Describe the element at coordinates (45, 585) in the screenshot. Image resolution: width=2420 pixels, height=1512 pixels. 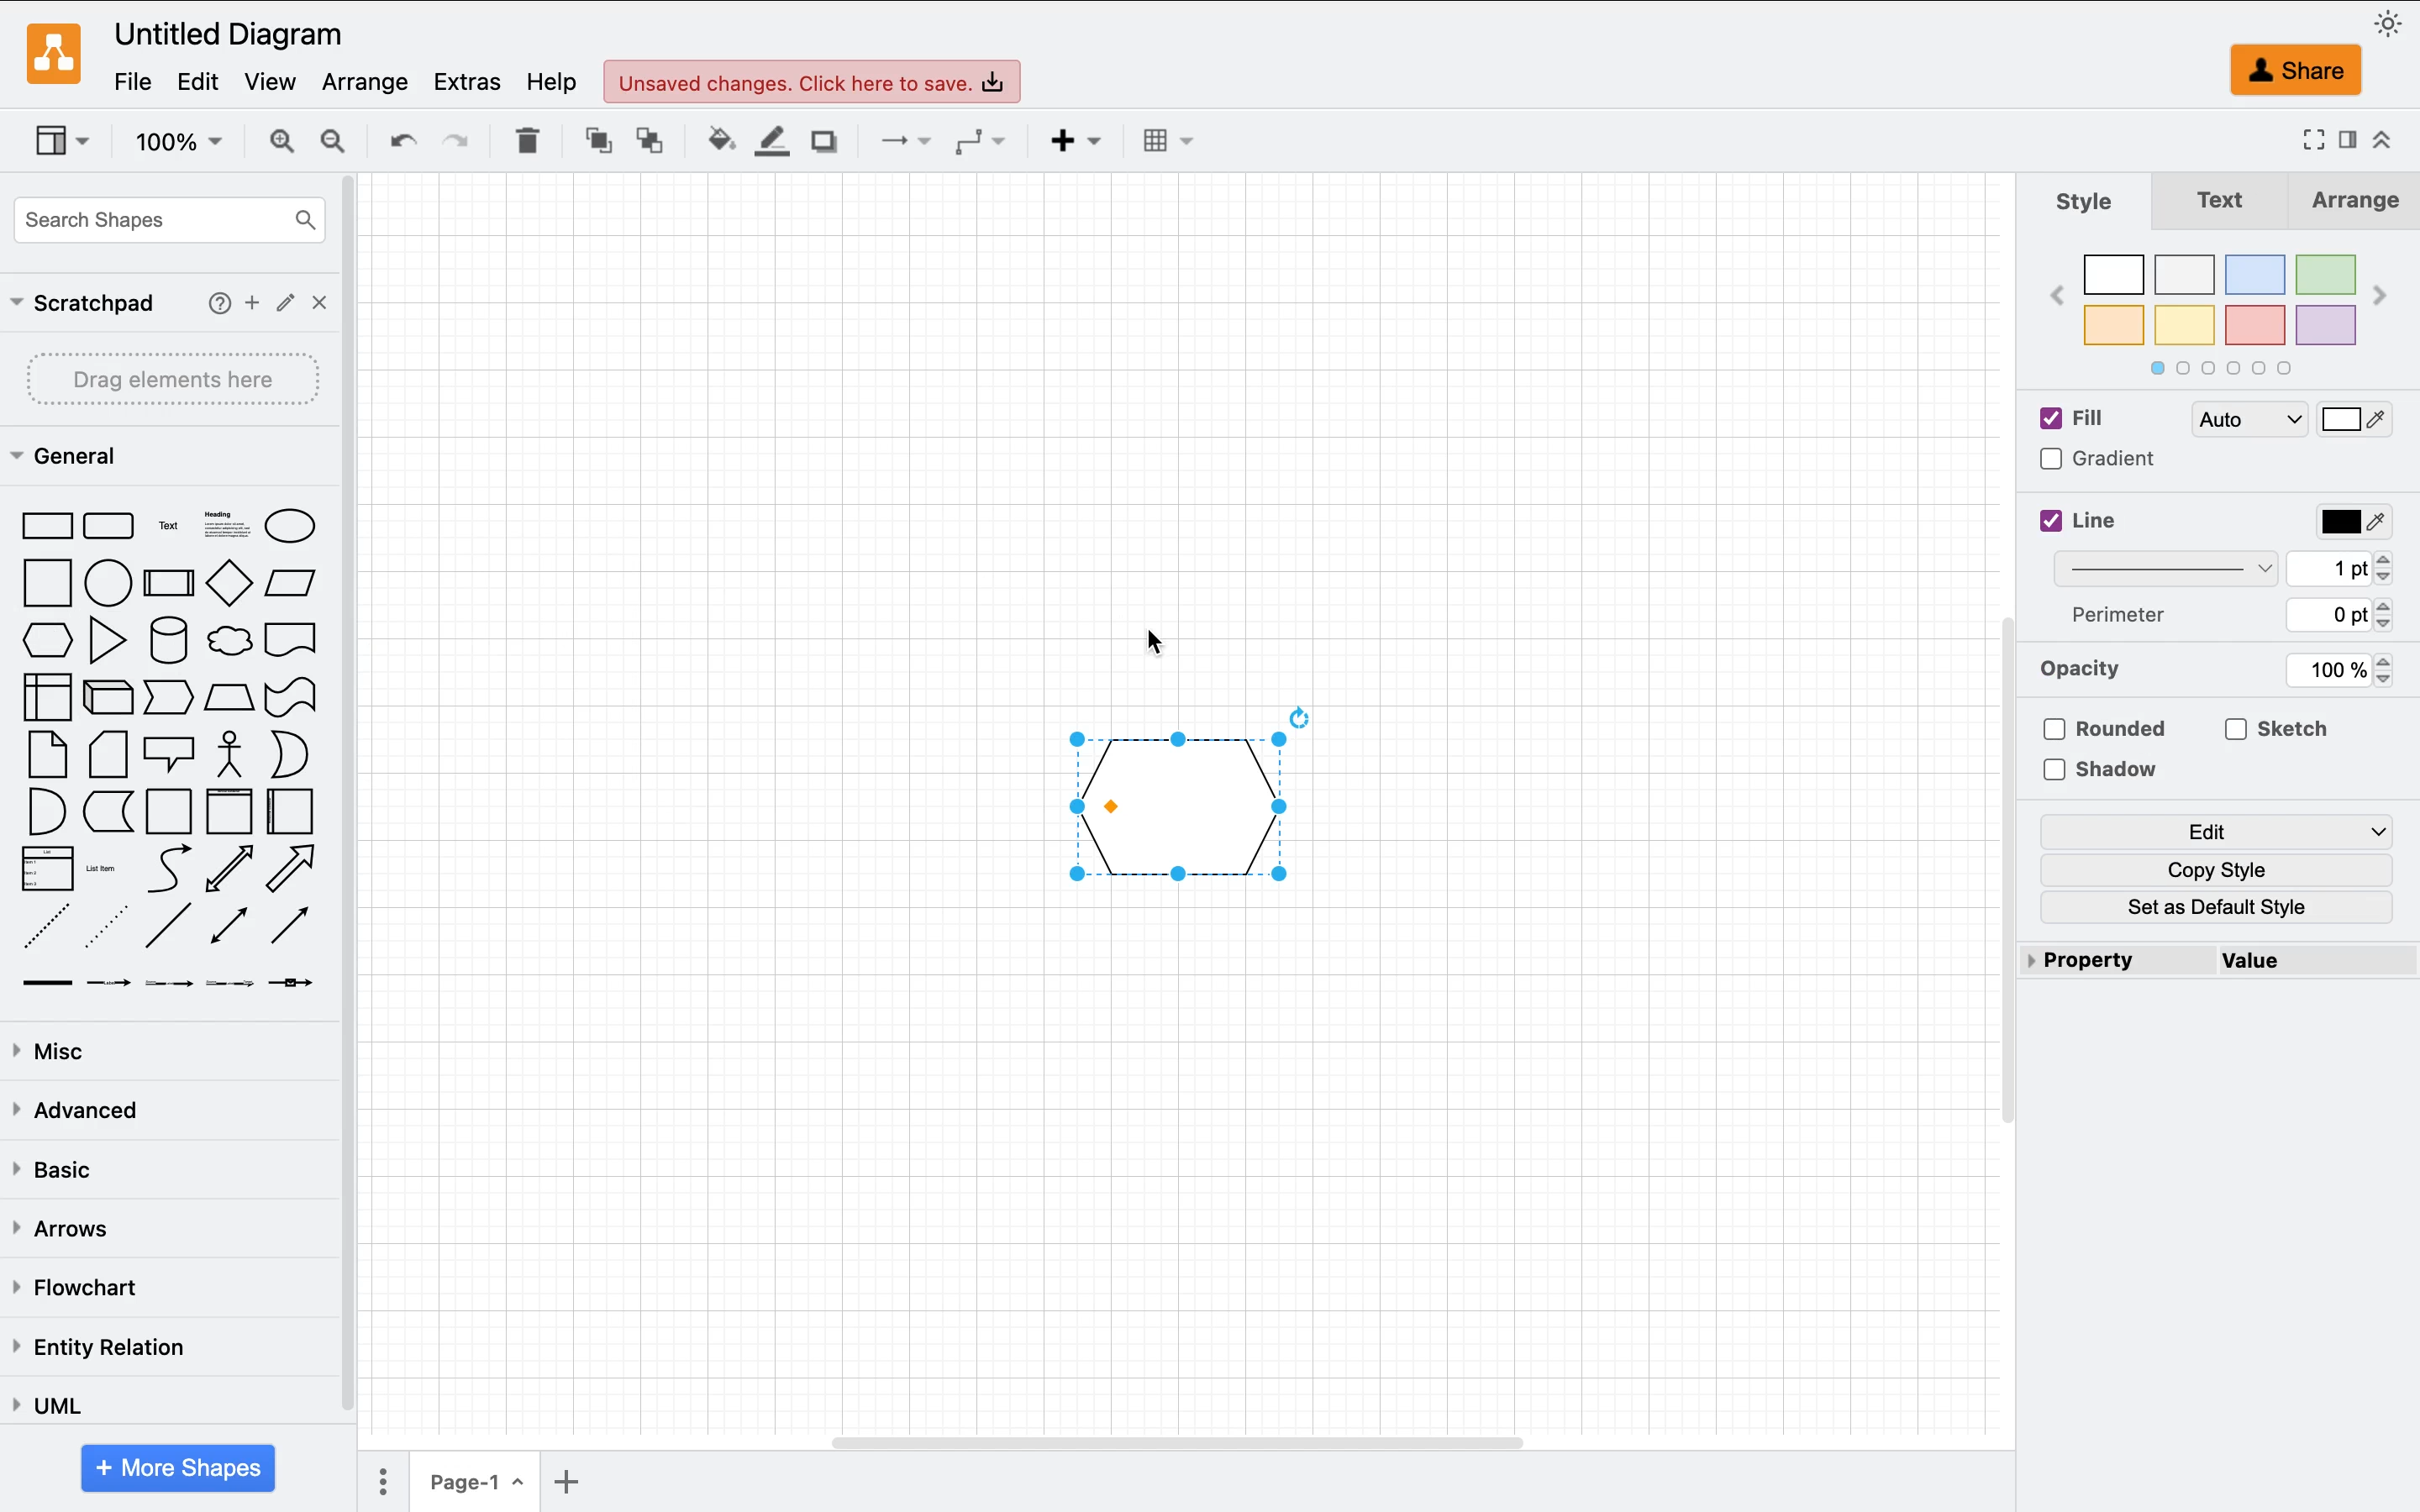
I see `square` at that location.